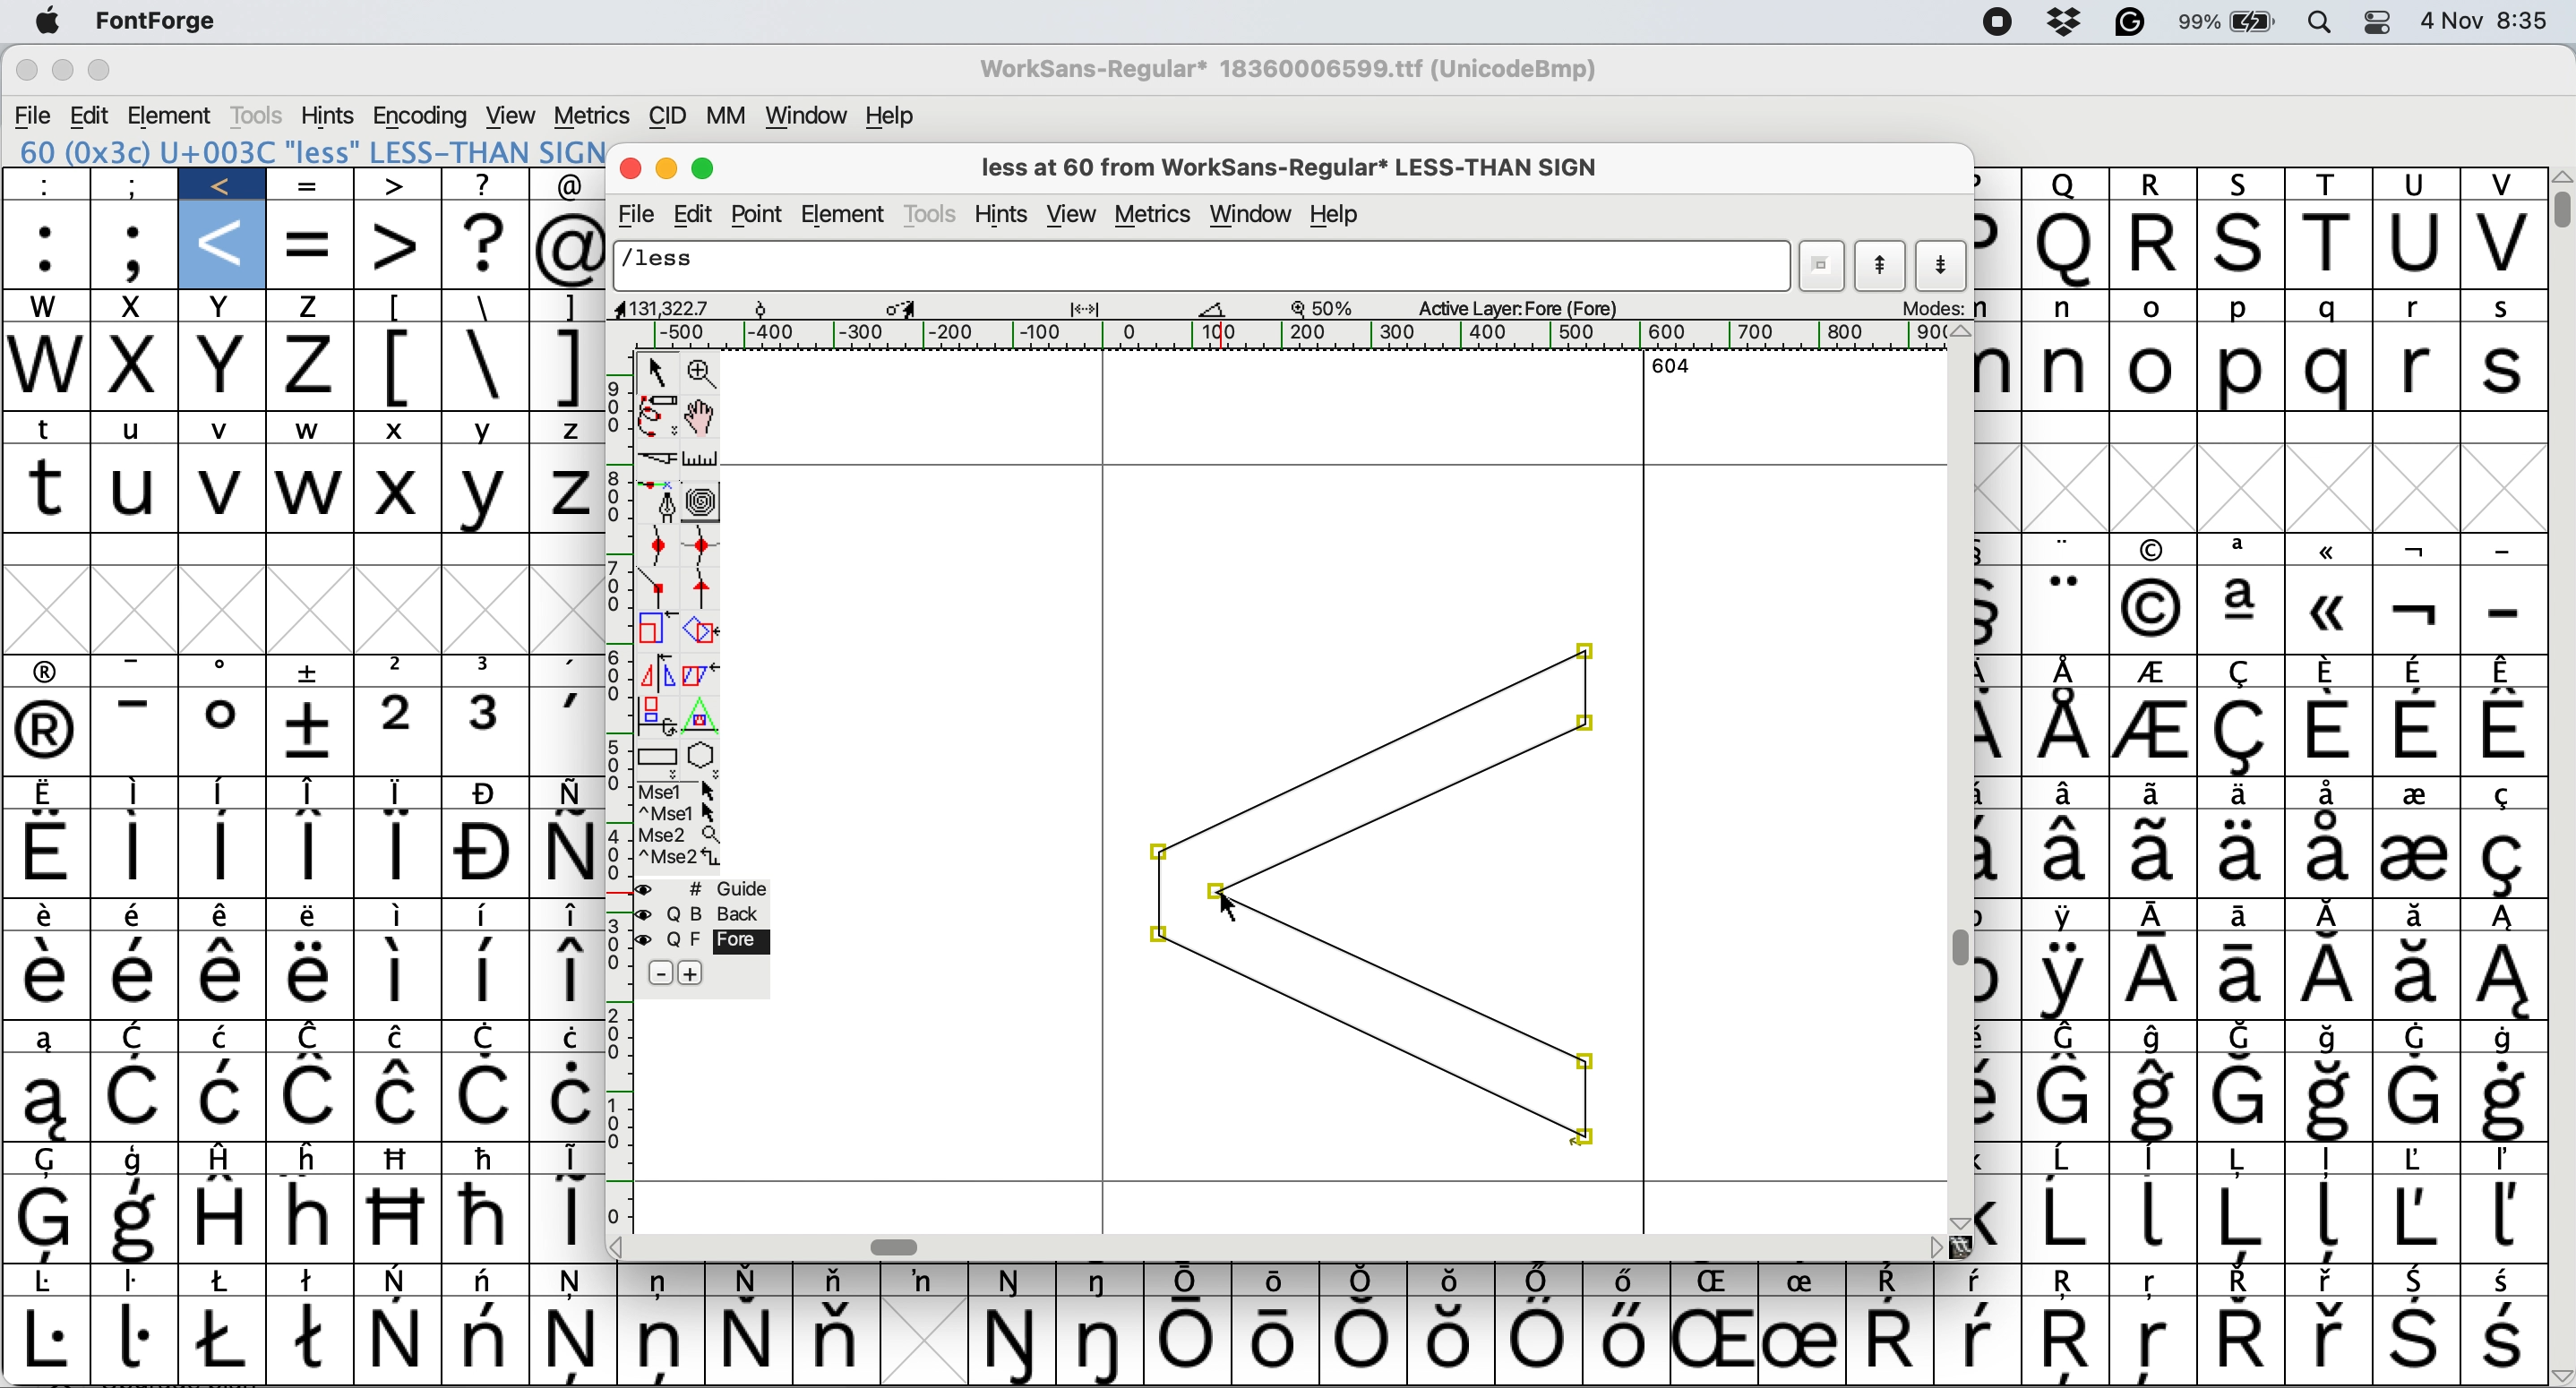  Describe the element at coordinates (572, 185) in the screenshot. I see `@` at that location.